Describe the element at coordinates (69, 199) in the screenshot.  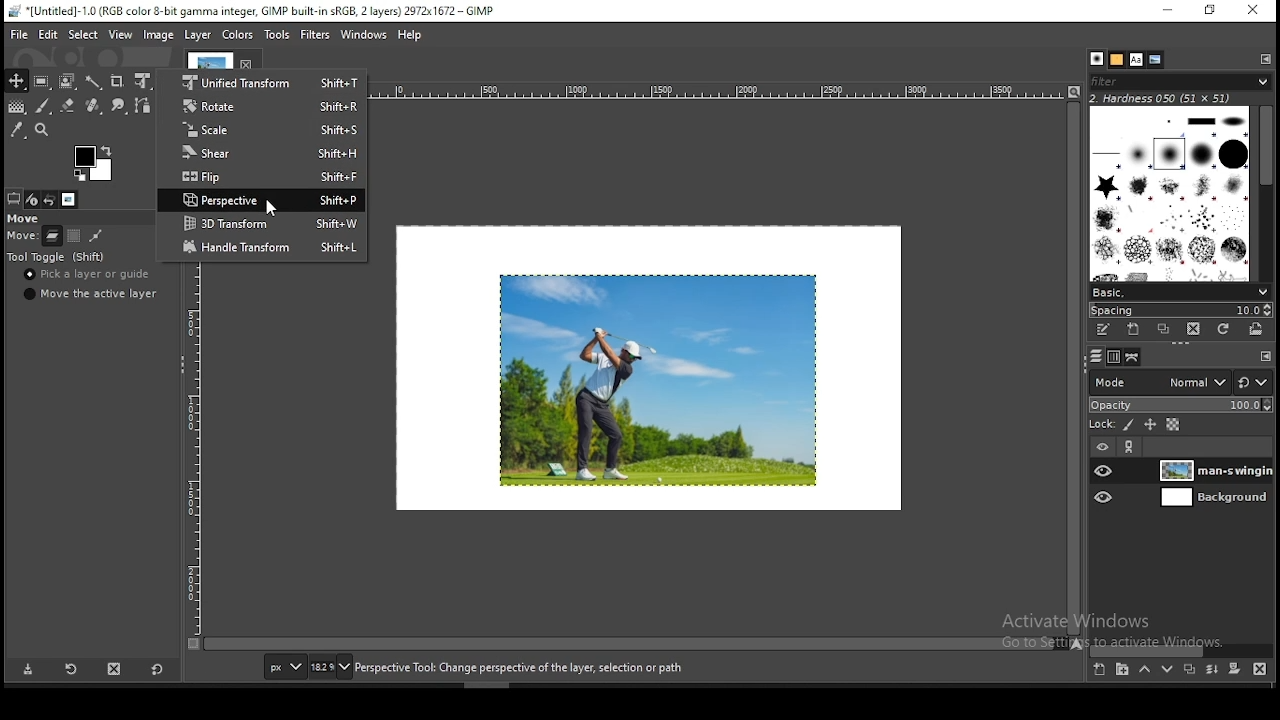
I see `images` at that location.